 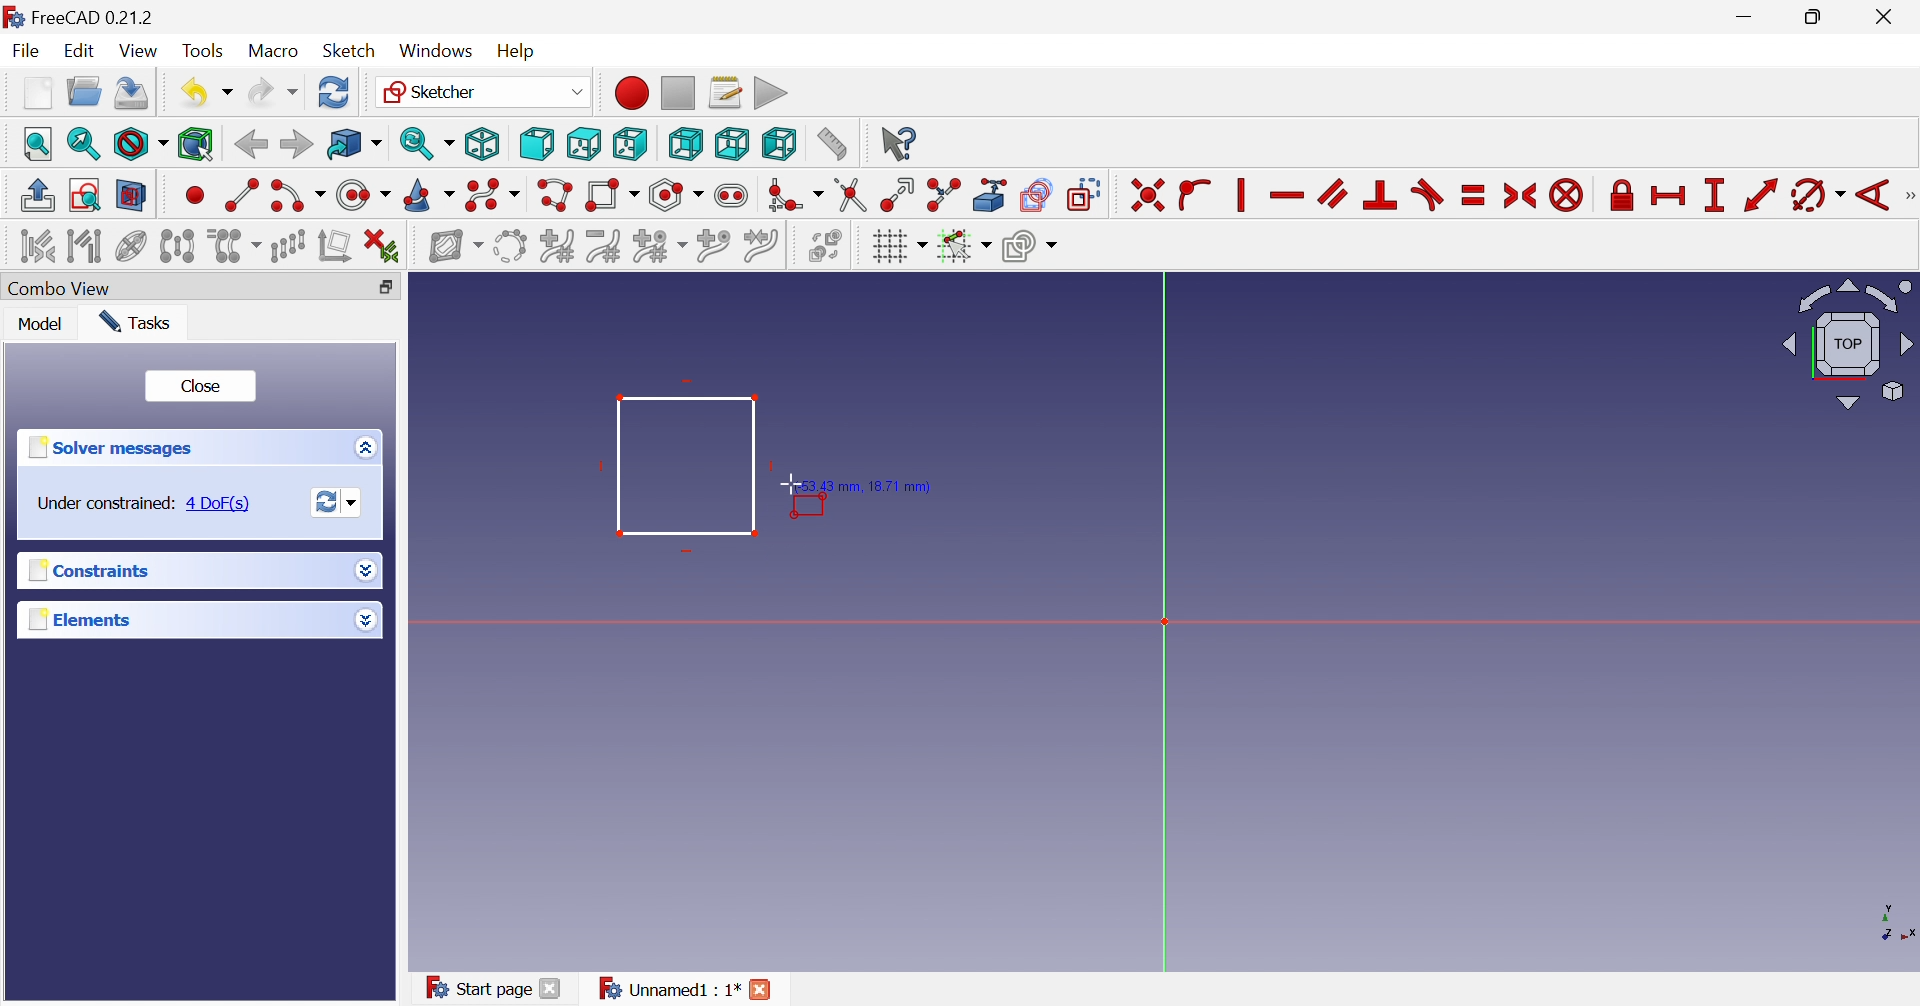 I want to click on Edit, so click(x=82, y=51).